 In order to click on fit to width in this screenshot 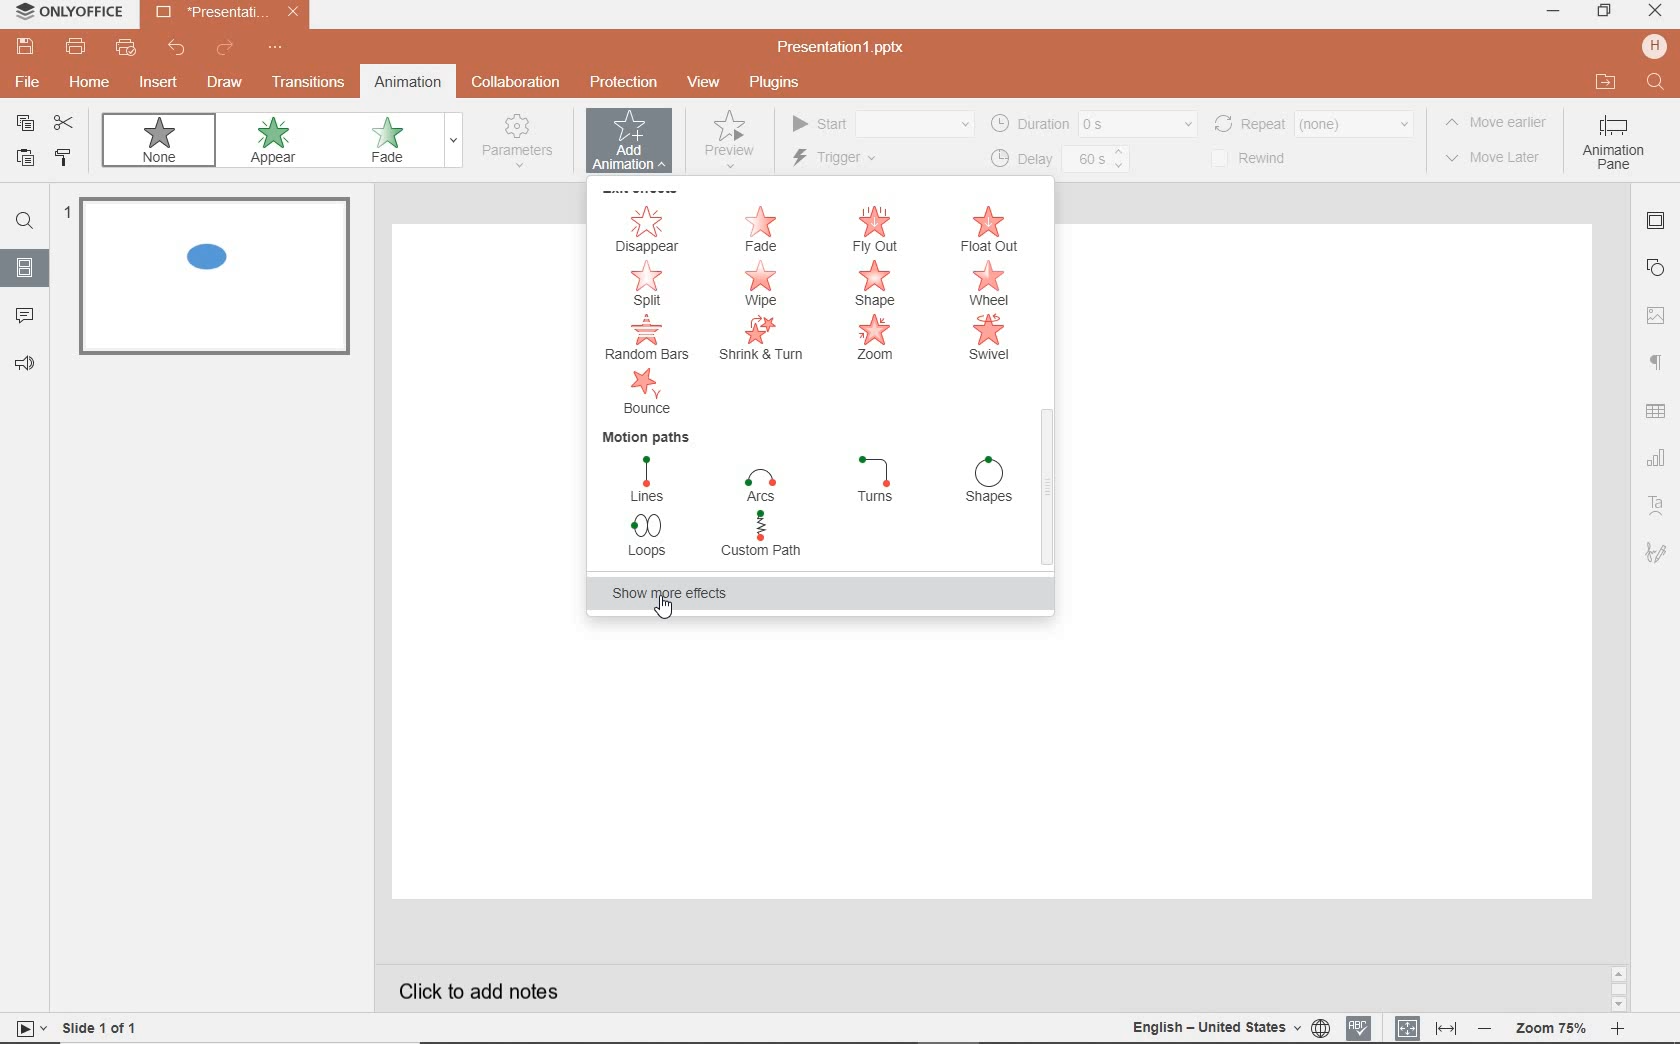, I will do `click(1448, 1026)`.